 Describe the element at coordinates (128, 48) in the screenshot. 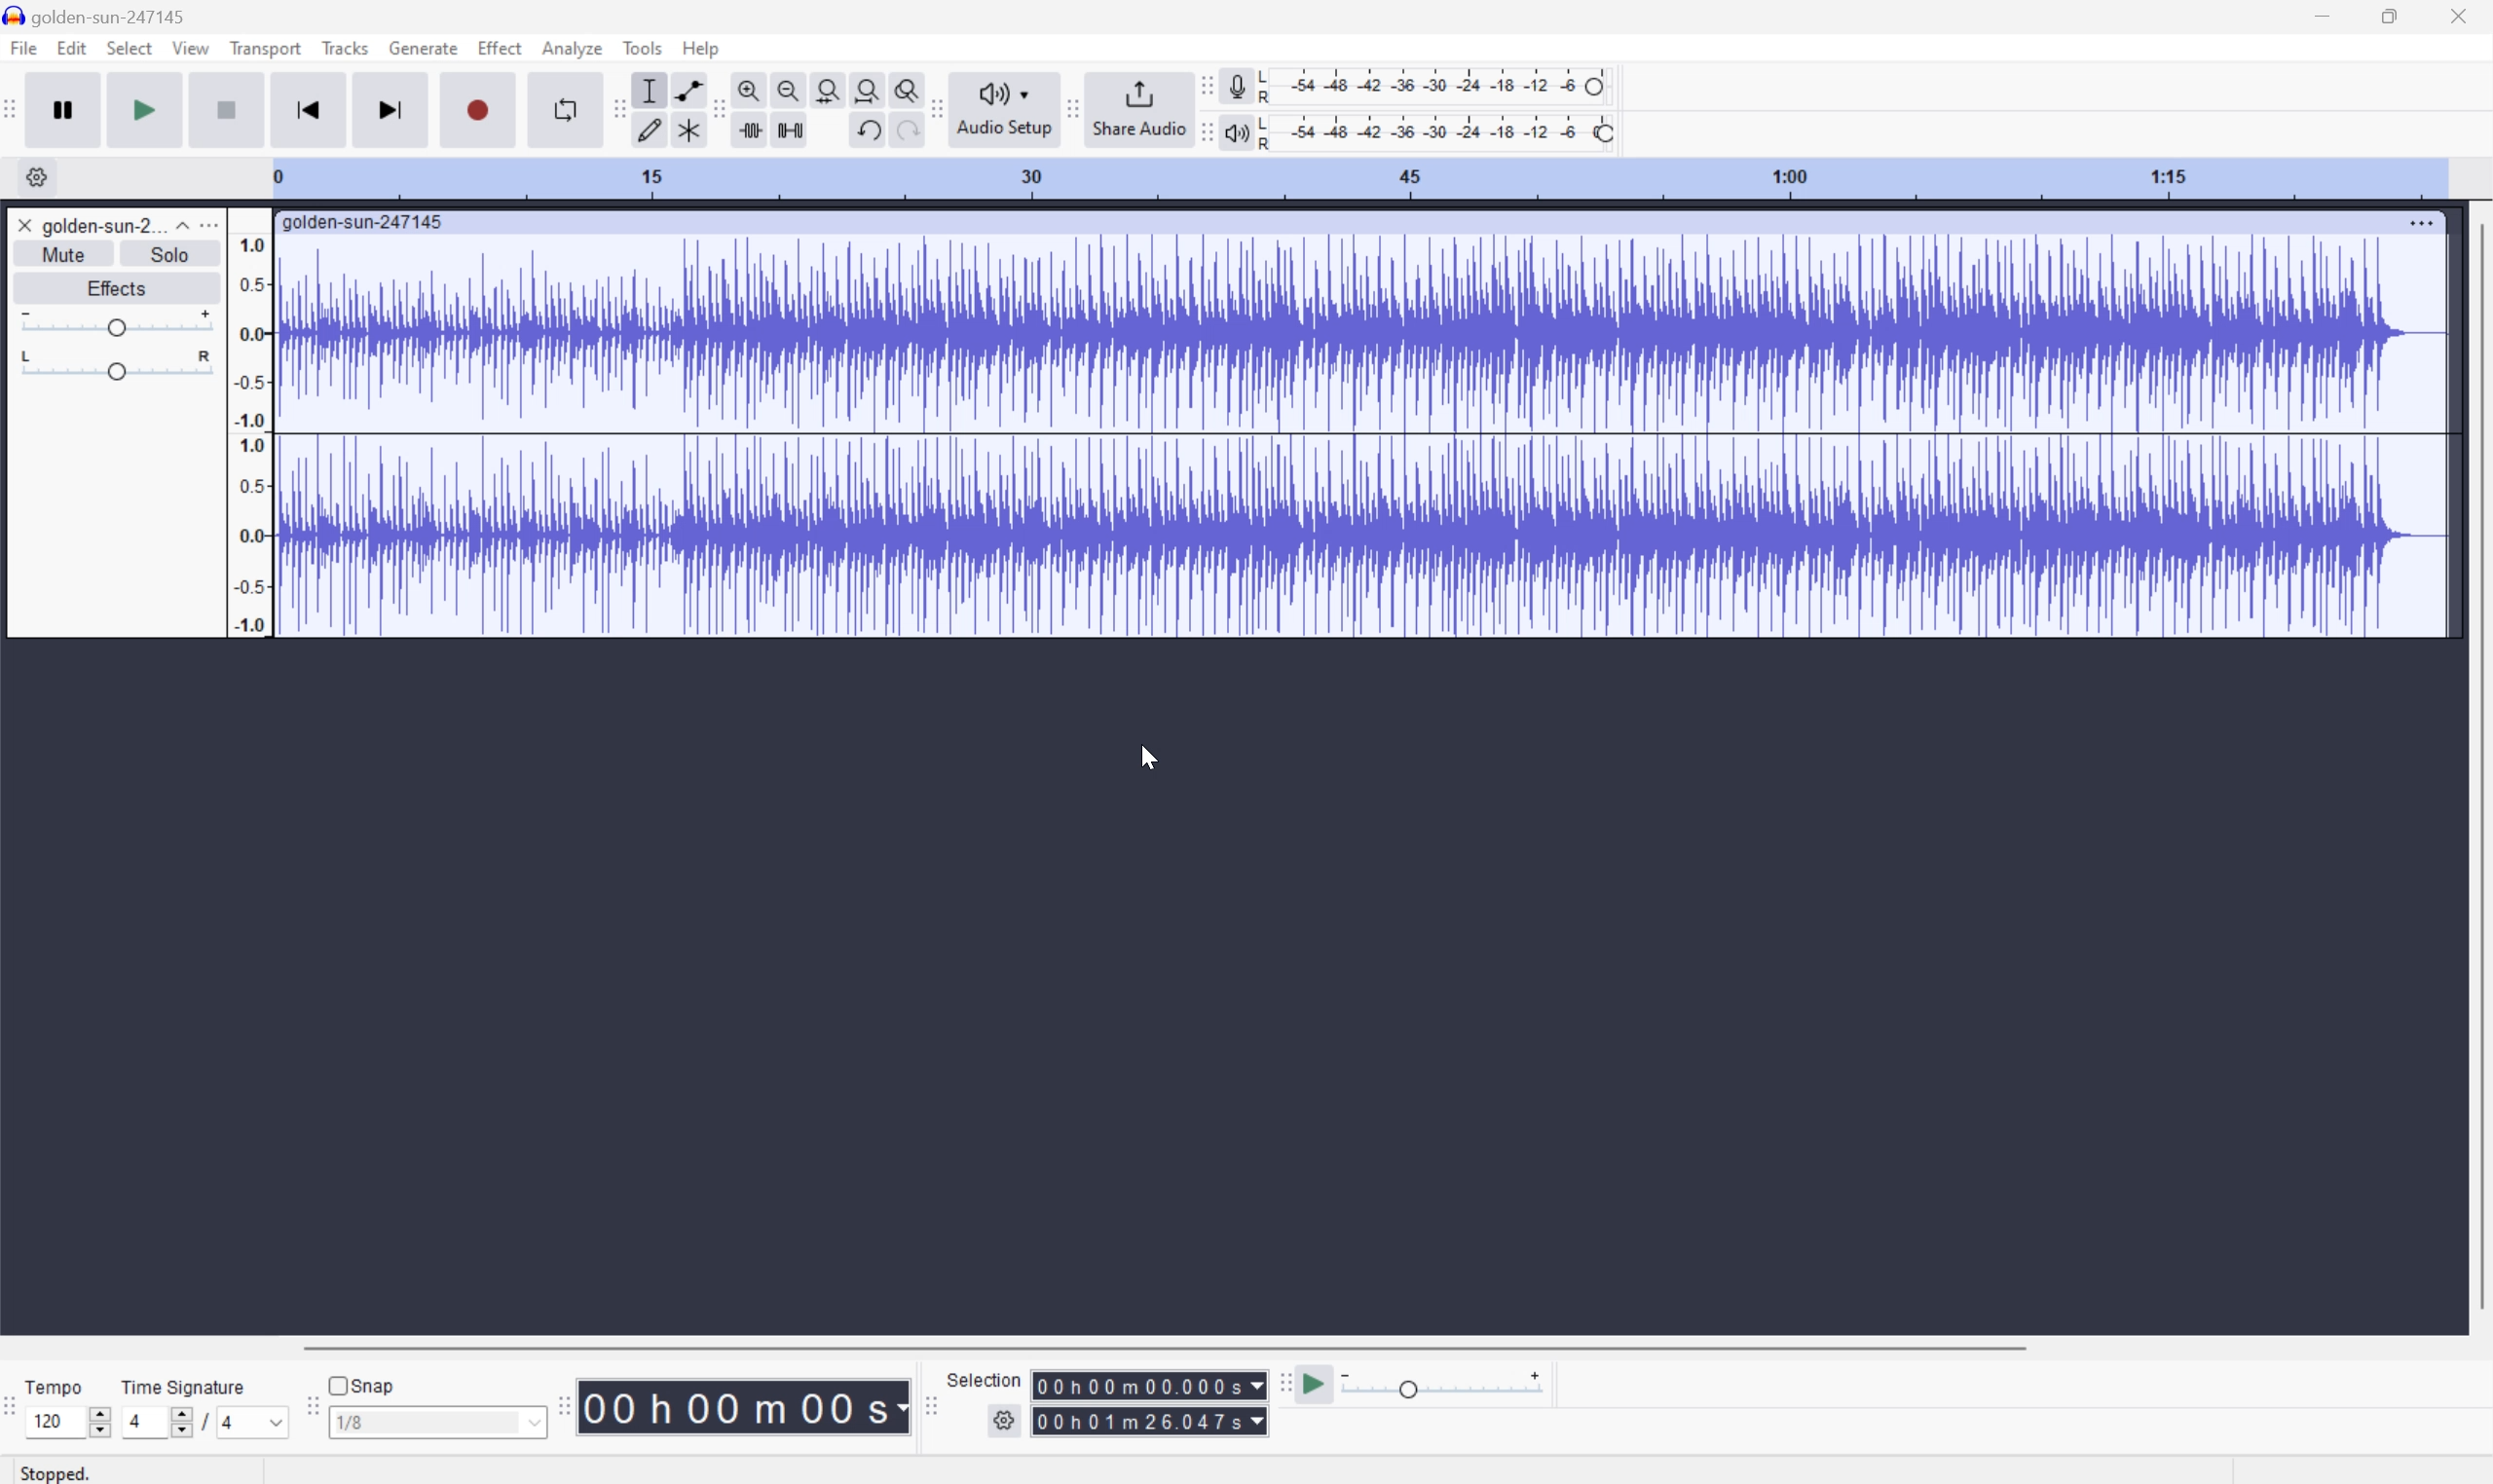

I see `Select` at that location.